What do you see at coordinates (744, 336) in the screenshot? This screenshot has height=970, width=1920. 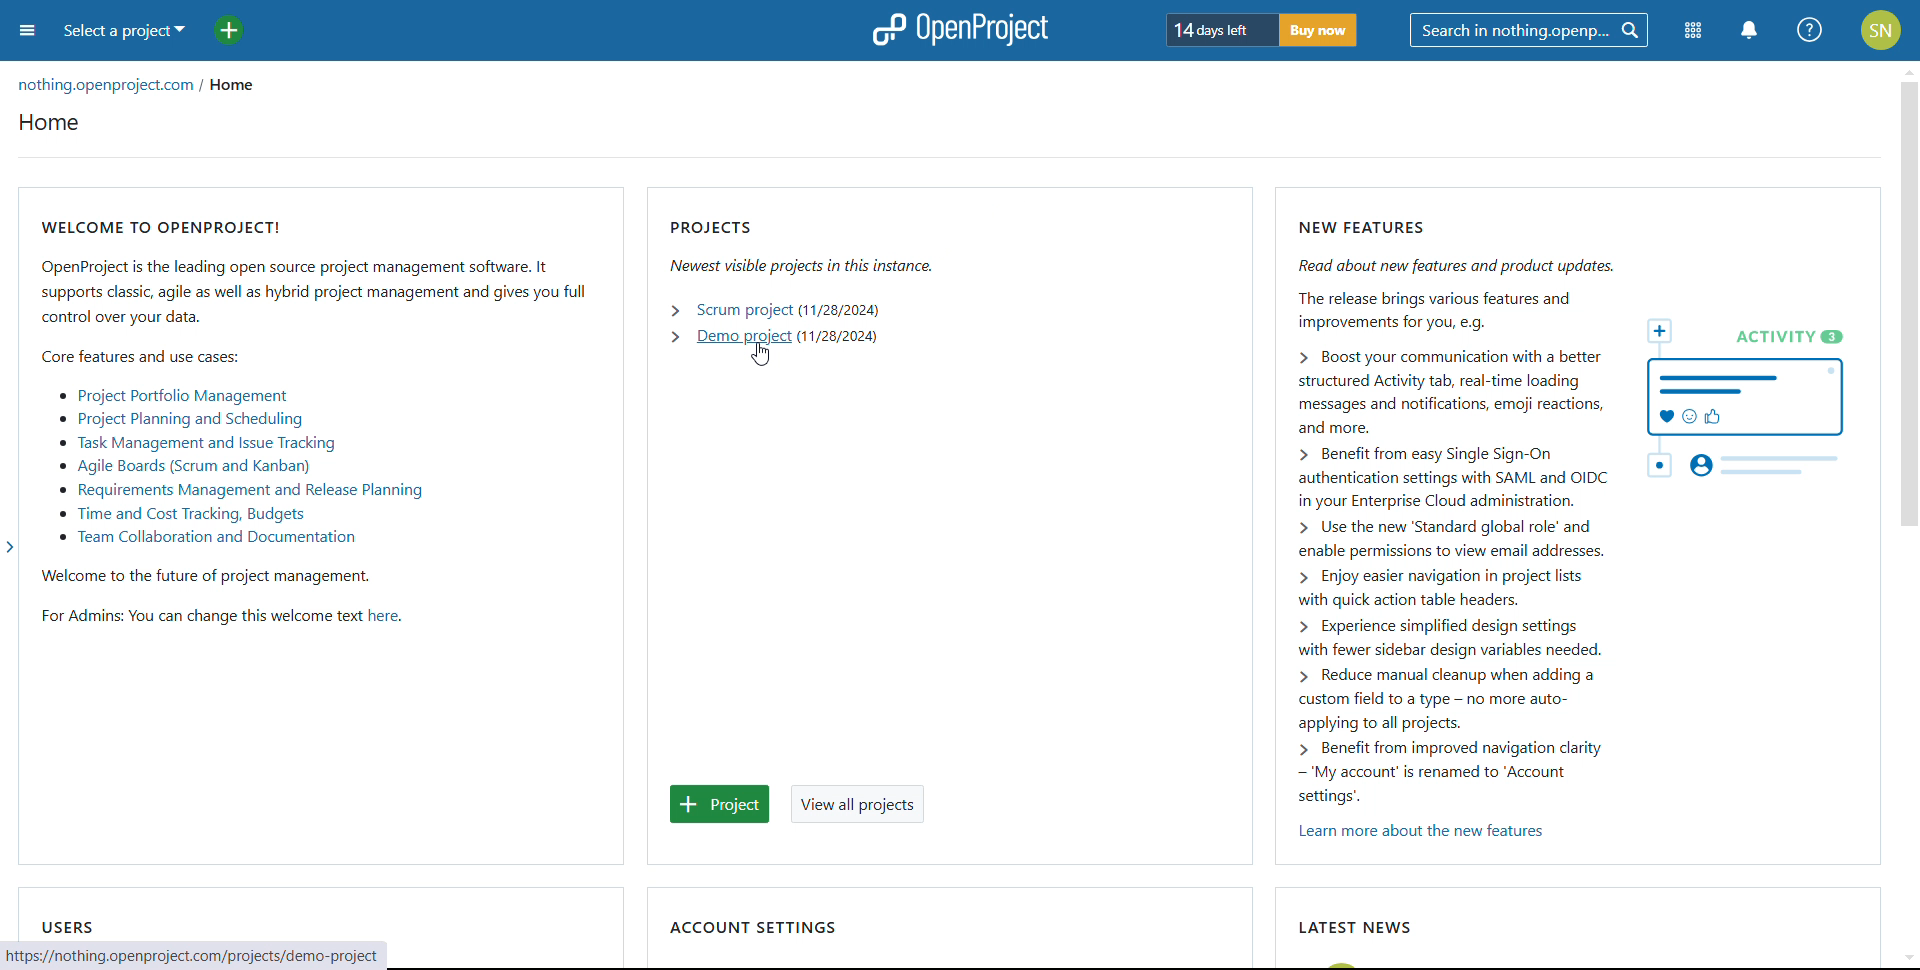 I see `open demo project` at bounding box center [744, 336].